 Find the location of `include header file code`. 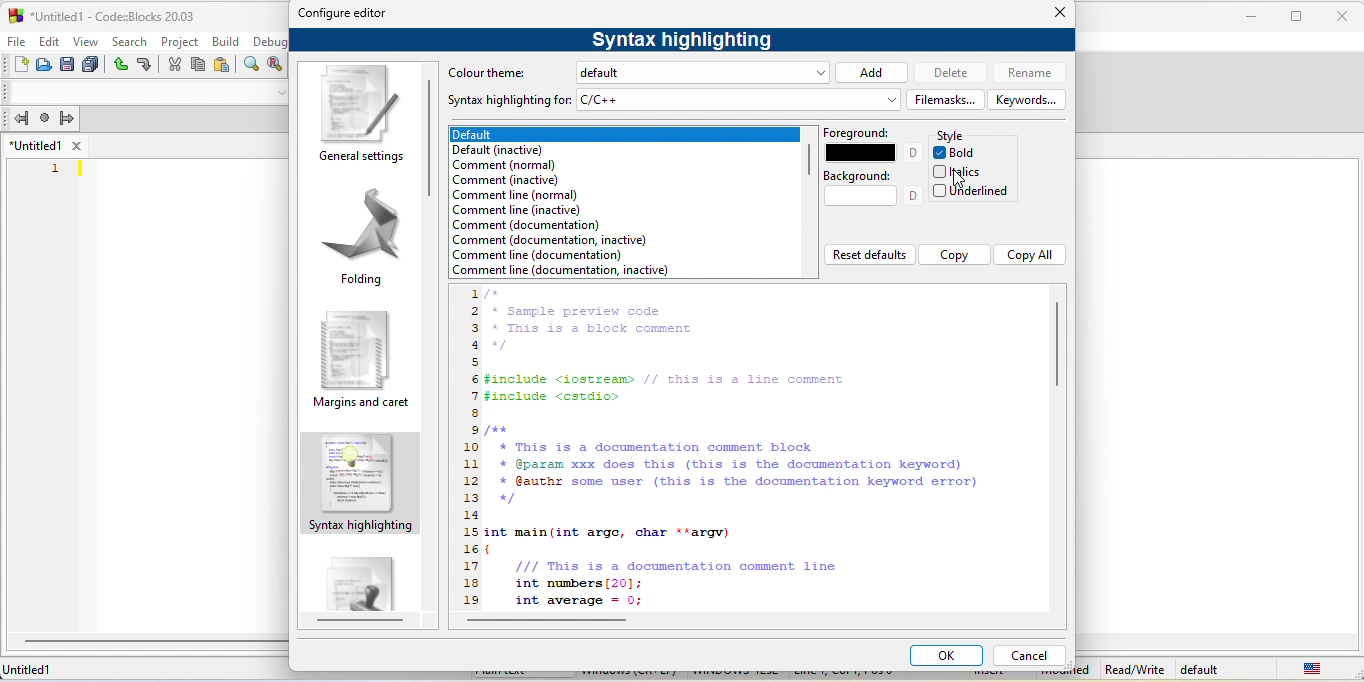

include header file code is located at coordinates (667, 388).